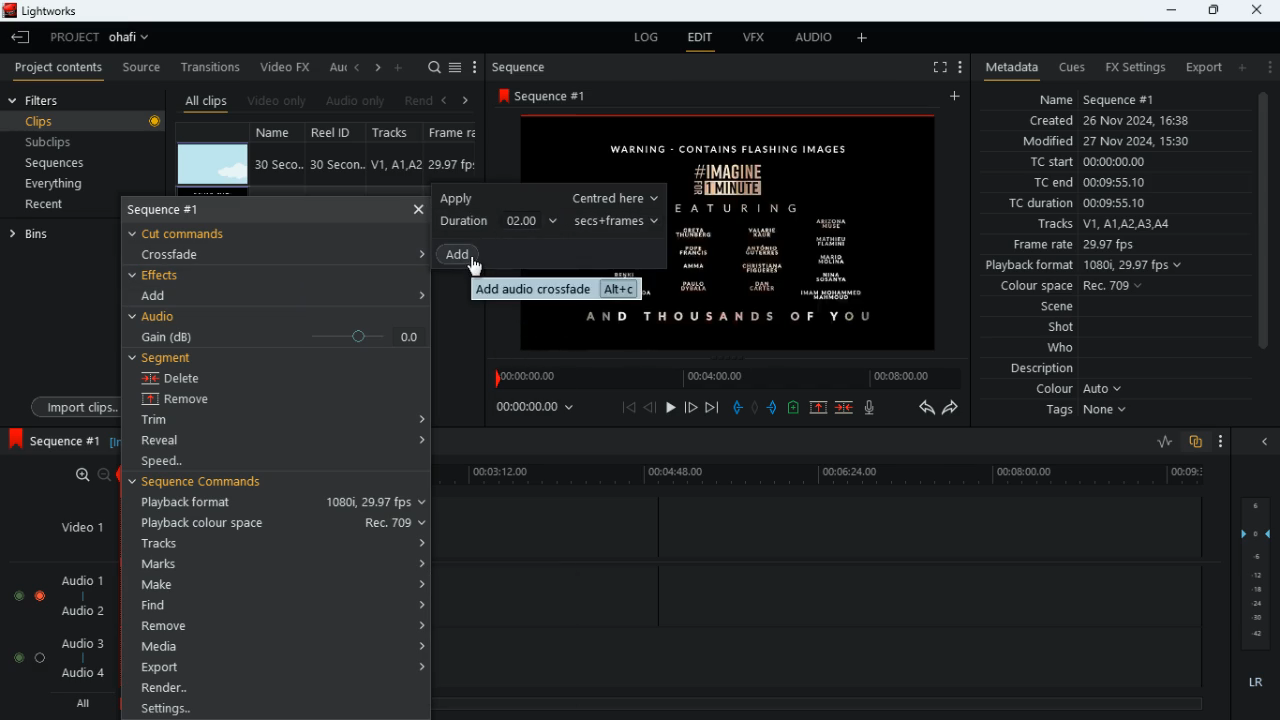 The width and height of the screenshot is (1280, 720). Describe the element at coordinates (278, 336) in the screenshot. I see `gain` at that location.